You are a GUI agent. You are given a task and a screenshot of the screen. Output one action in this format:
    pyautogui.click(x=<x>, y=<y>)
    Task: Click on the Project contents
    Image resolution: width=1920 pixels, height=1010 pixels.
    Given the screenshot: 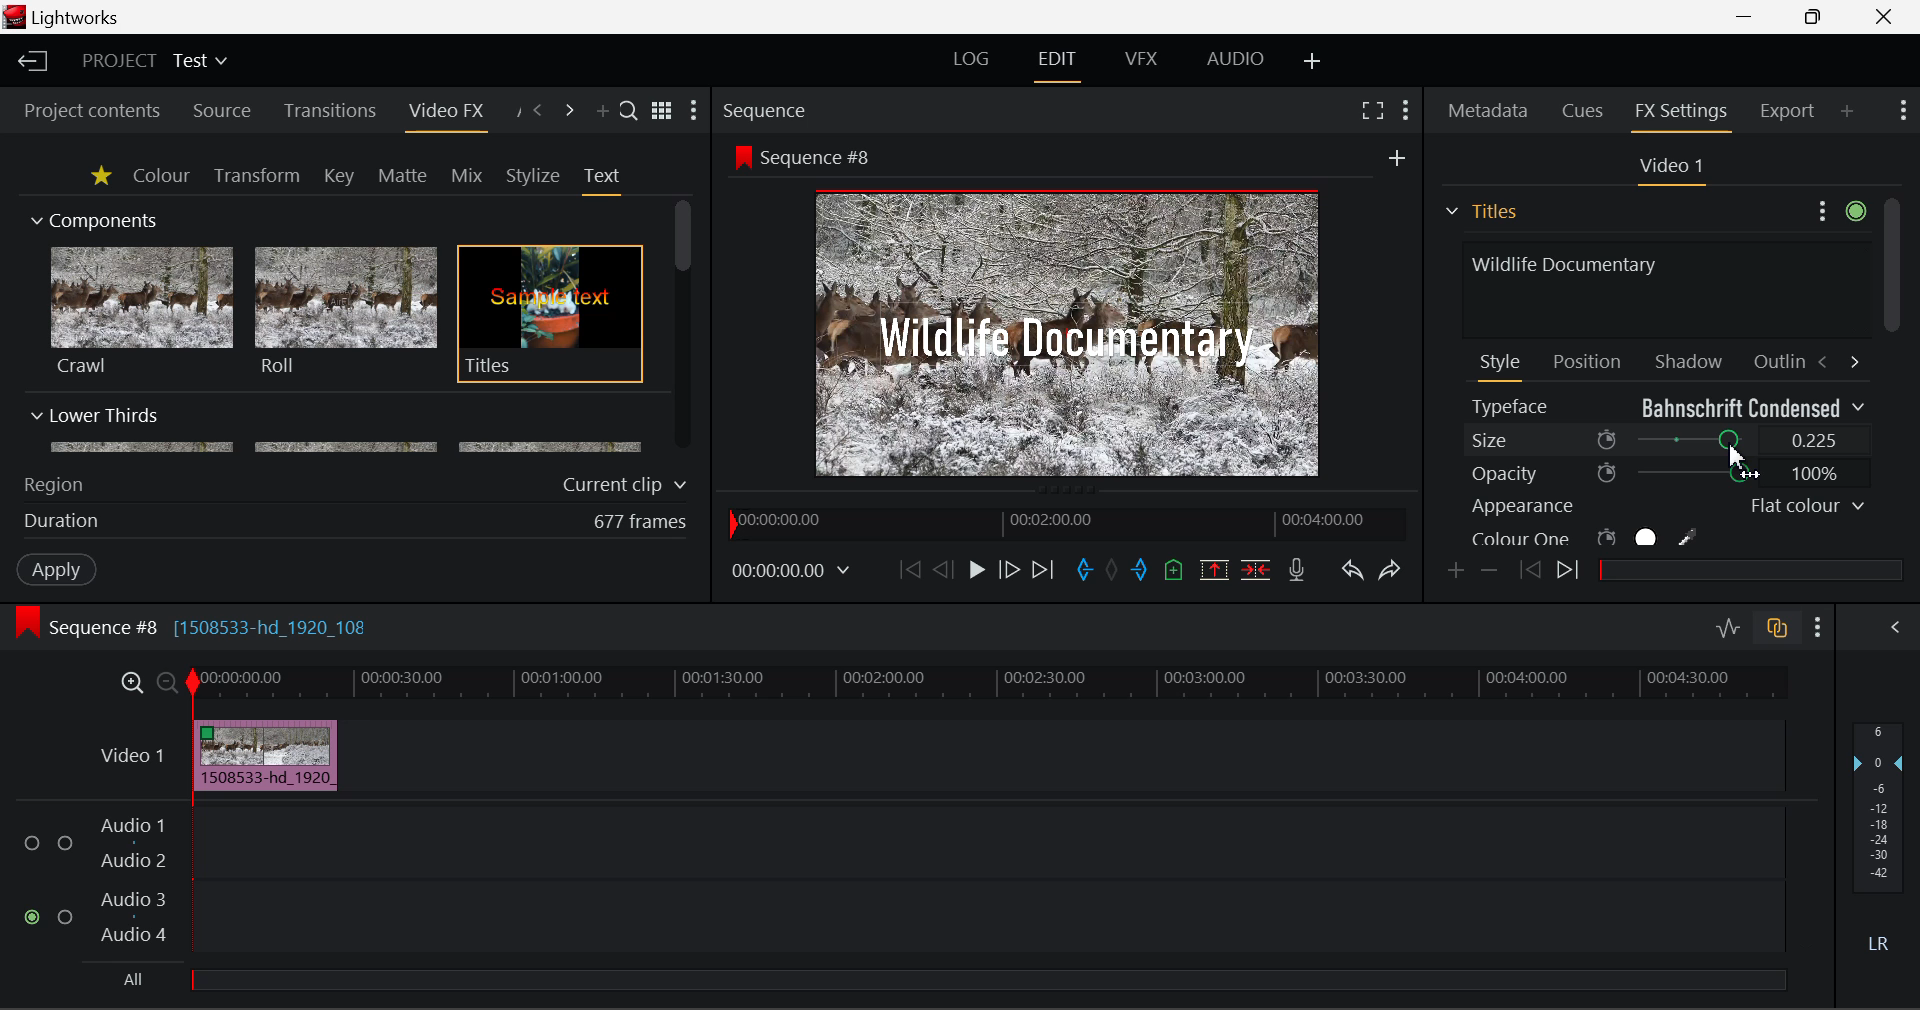 What is the action you would take?
    pyautogui.click(x=83, y=111)
    